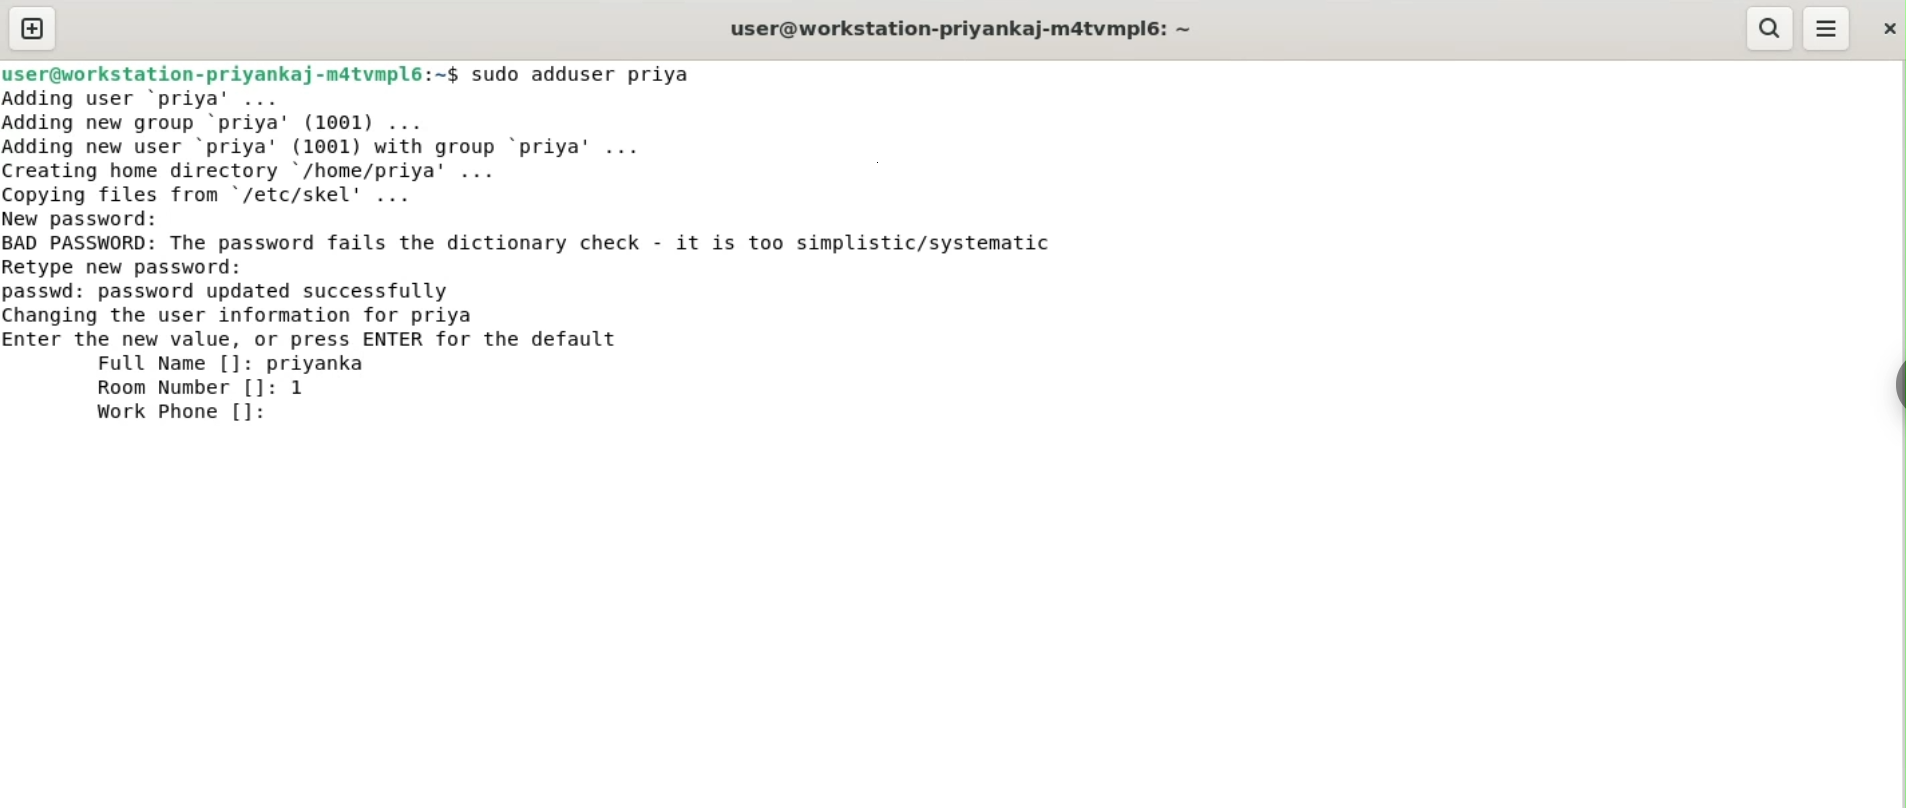 Image resolution: width=1906 pixels, height=808 pixels. What do you see at coordinates (1827, 29) in the screenshot?
I see `menu` at bounding box center [1827, 29].